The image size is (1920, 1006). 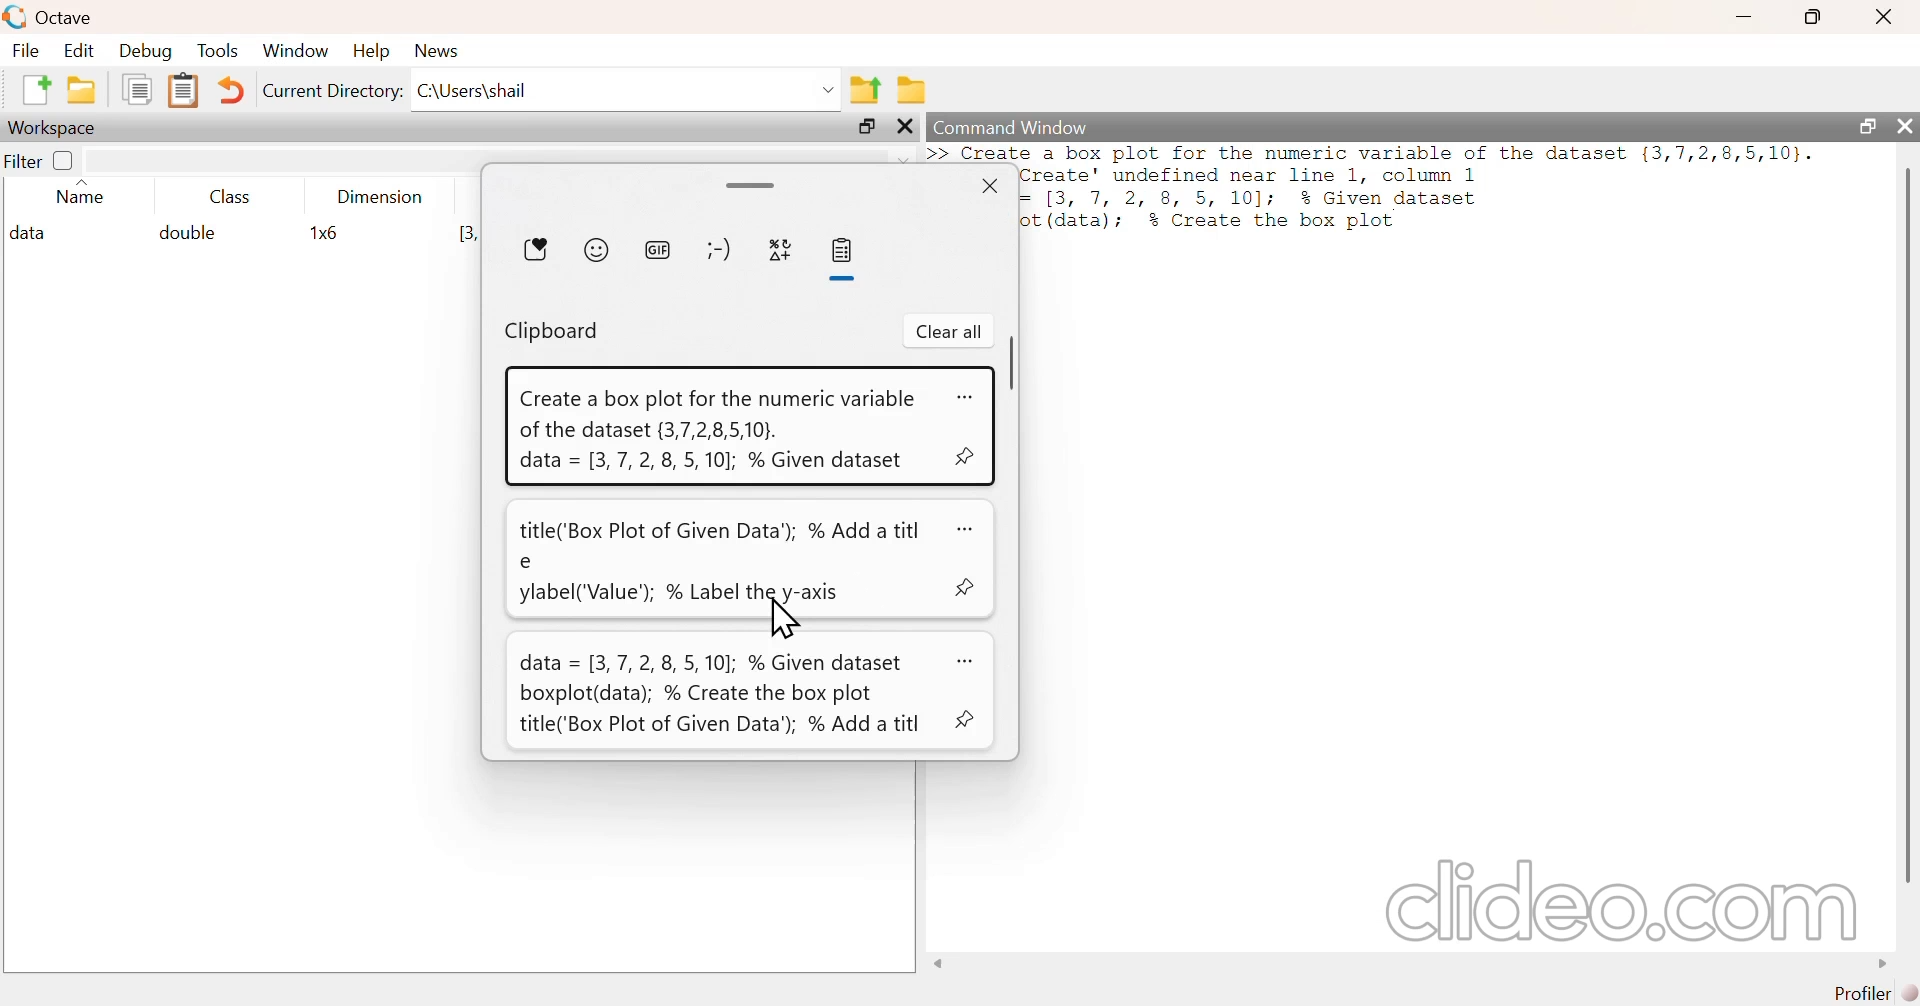 What do you see at coordinates (236, 88) in the screenshot?
I see `undo` at bounding box center [236, 88].